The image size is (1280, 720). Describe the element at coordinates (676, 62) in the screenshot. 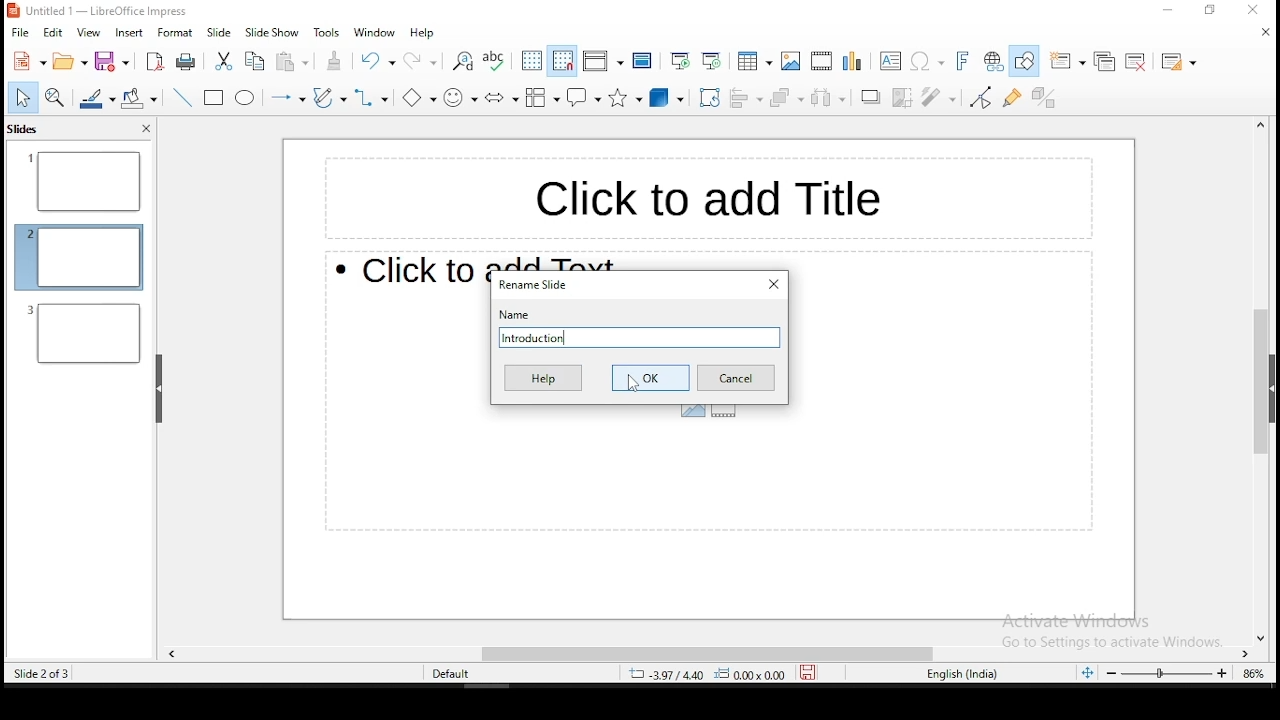

I see `start from first slide` at that location.